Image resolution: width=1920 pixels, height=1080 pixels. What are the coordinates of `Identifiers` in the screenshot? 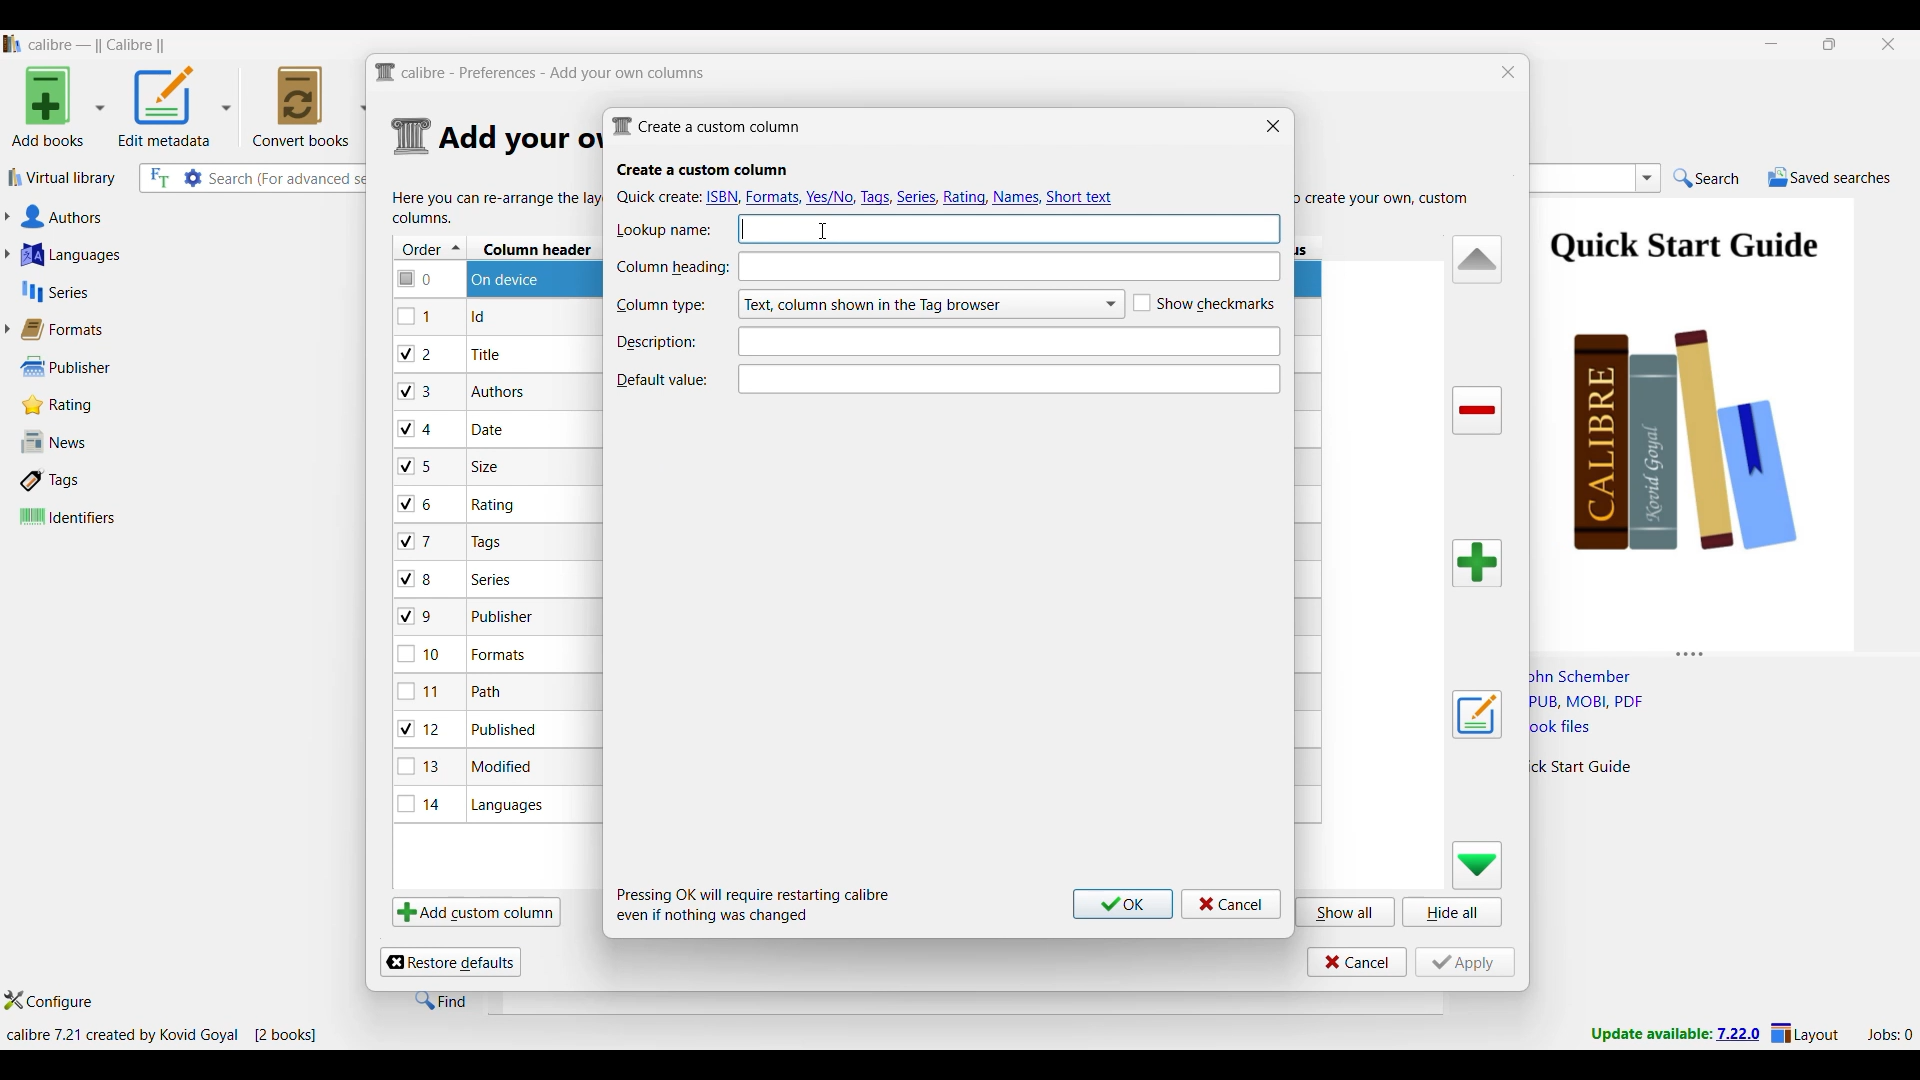 It's located at (98, 516).